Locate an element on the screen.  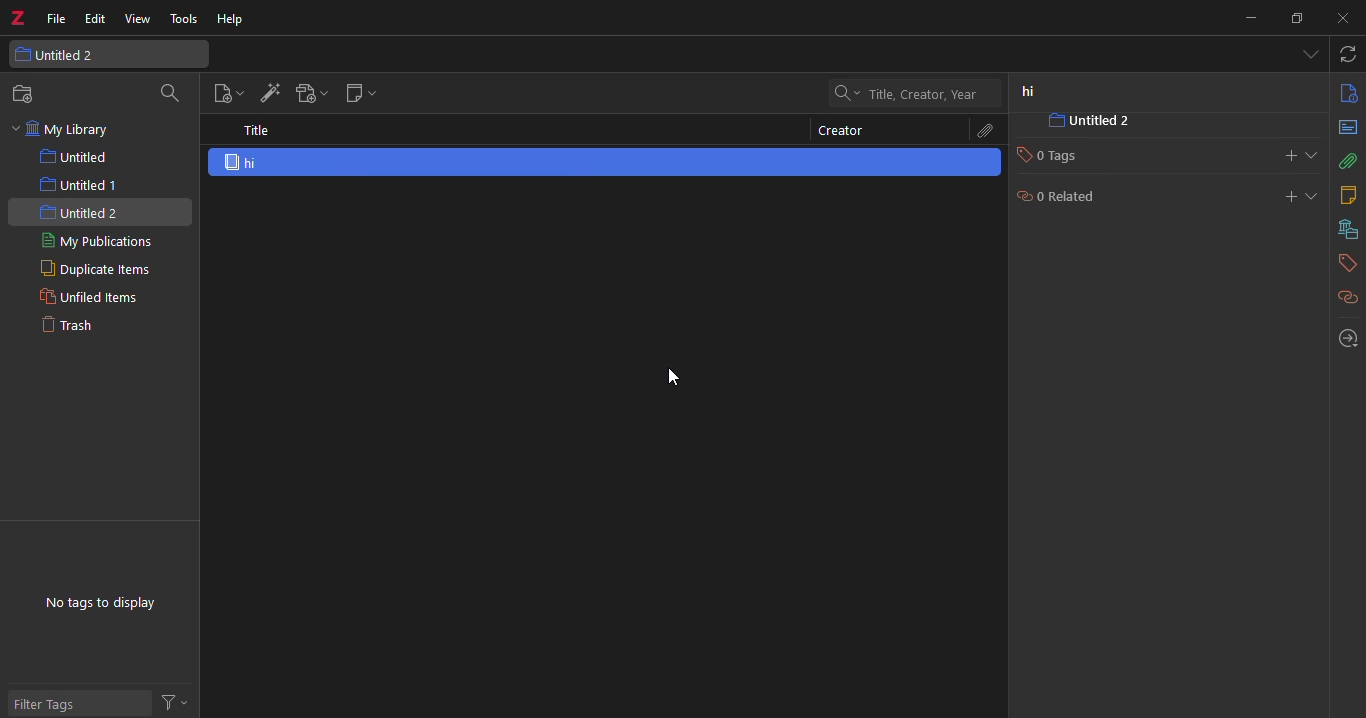
locate is located at coordinates (1341, 338).